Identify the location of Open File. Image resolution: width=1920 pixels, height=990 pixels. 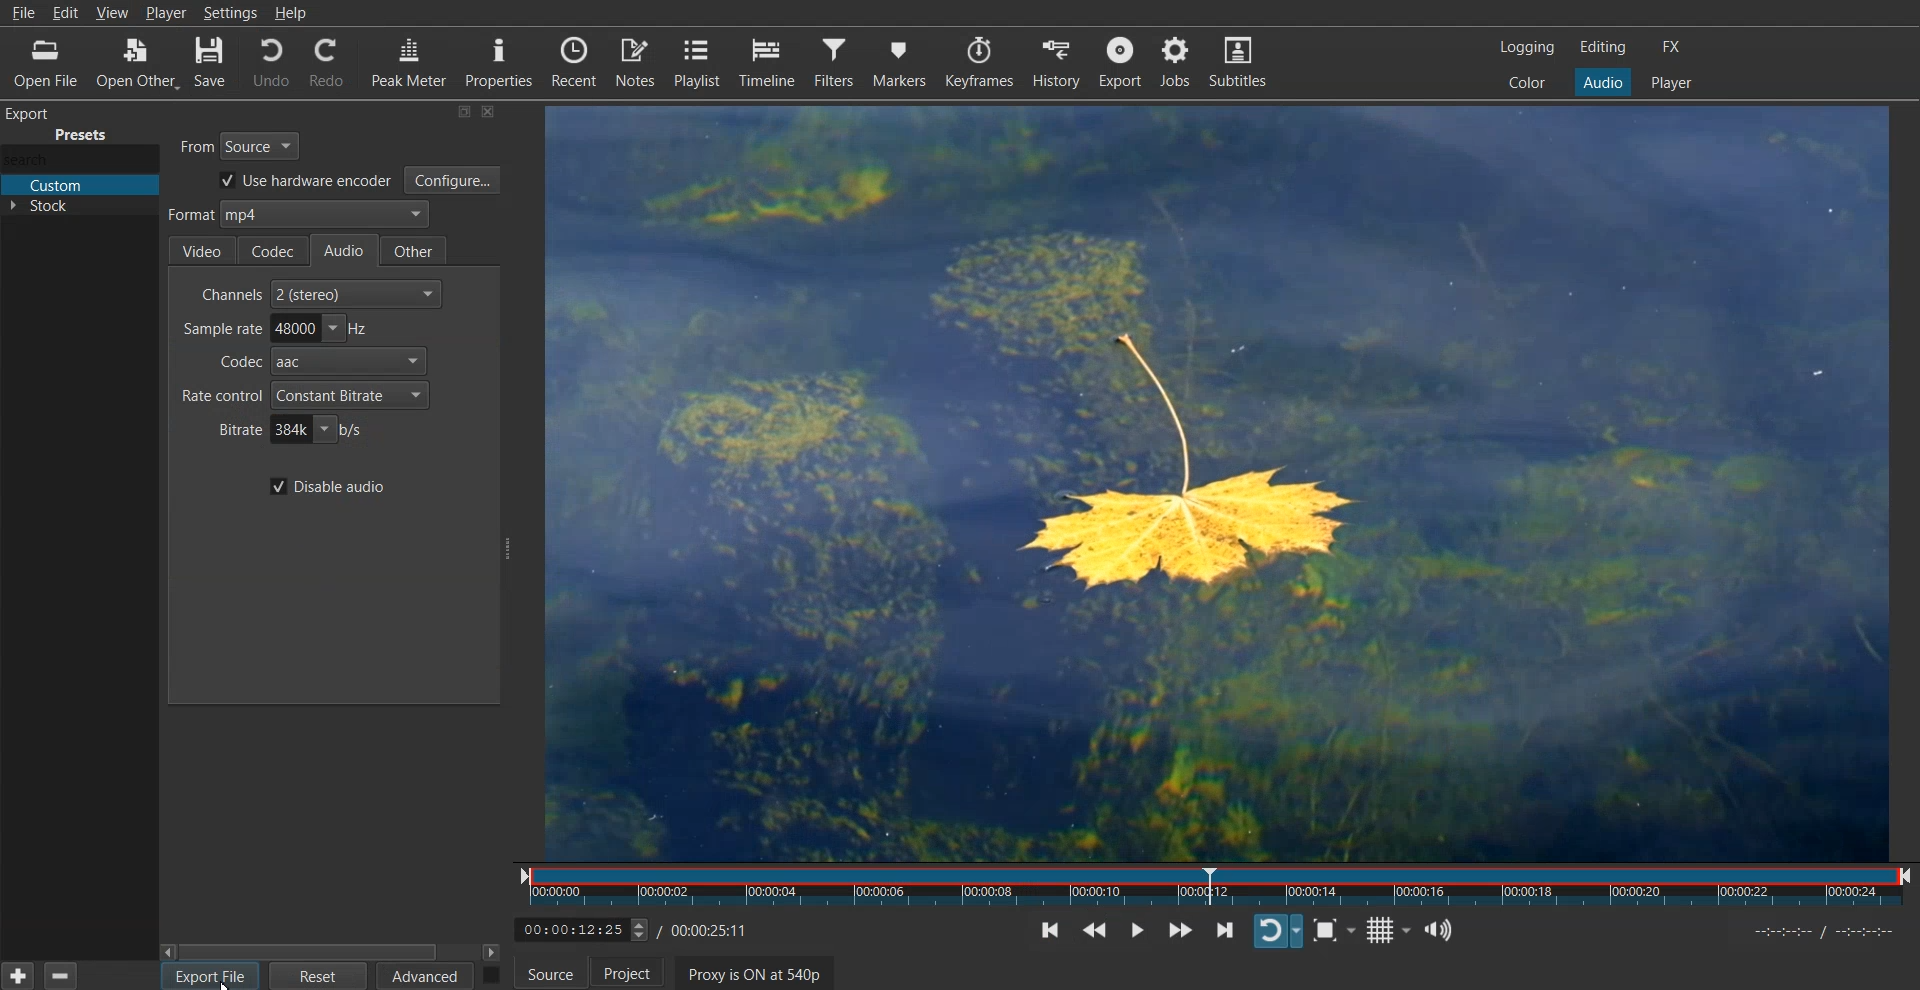
(38, 63).